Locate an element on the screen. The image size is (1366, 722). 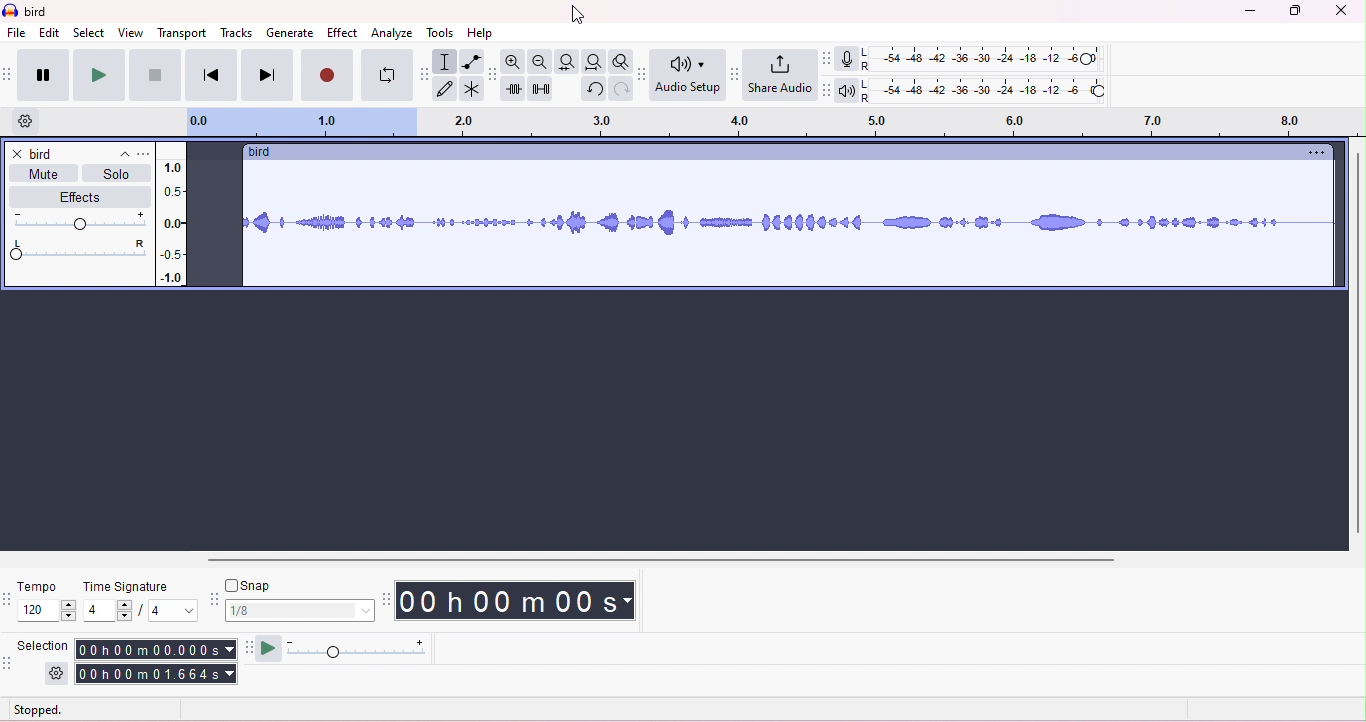
recording level is located at coordinates (983, 59).